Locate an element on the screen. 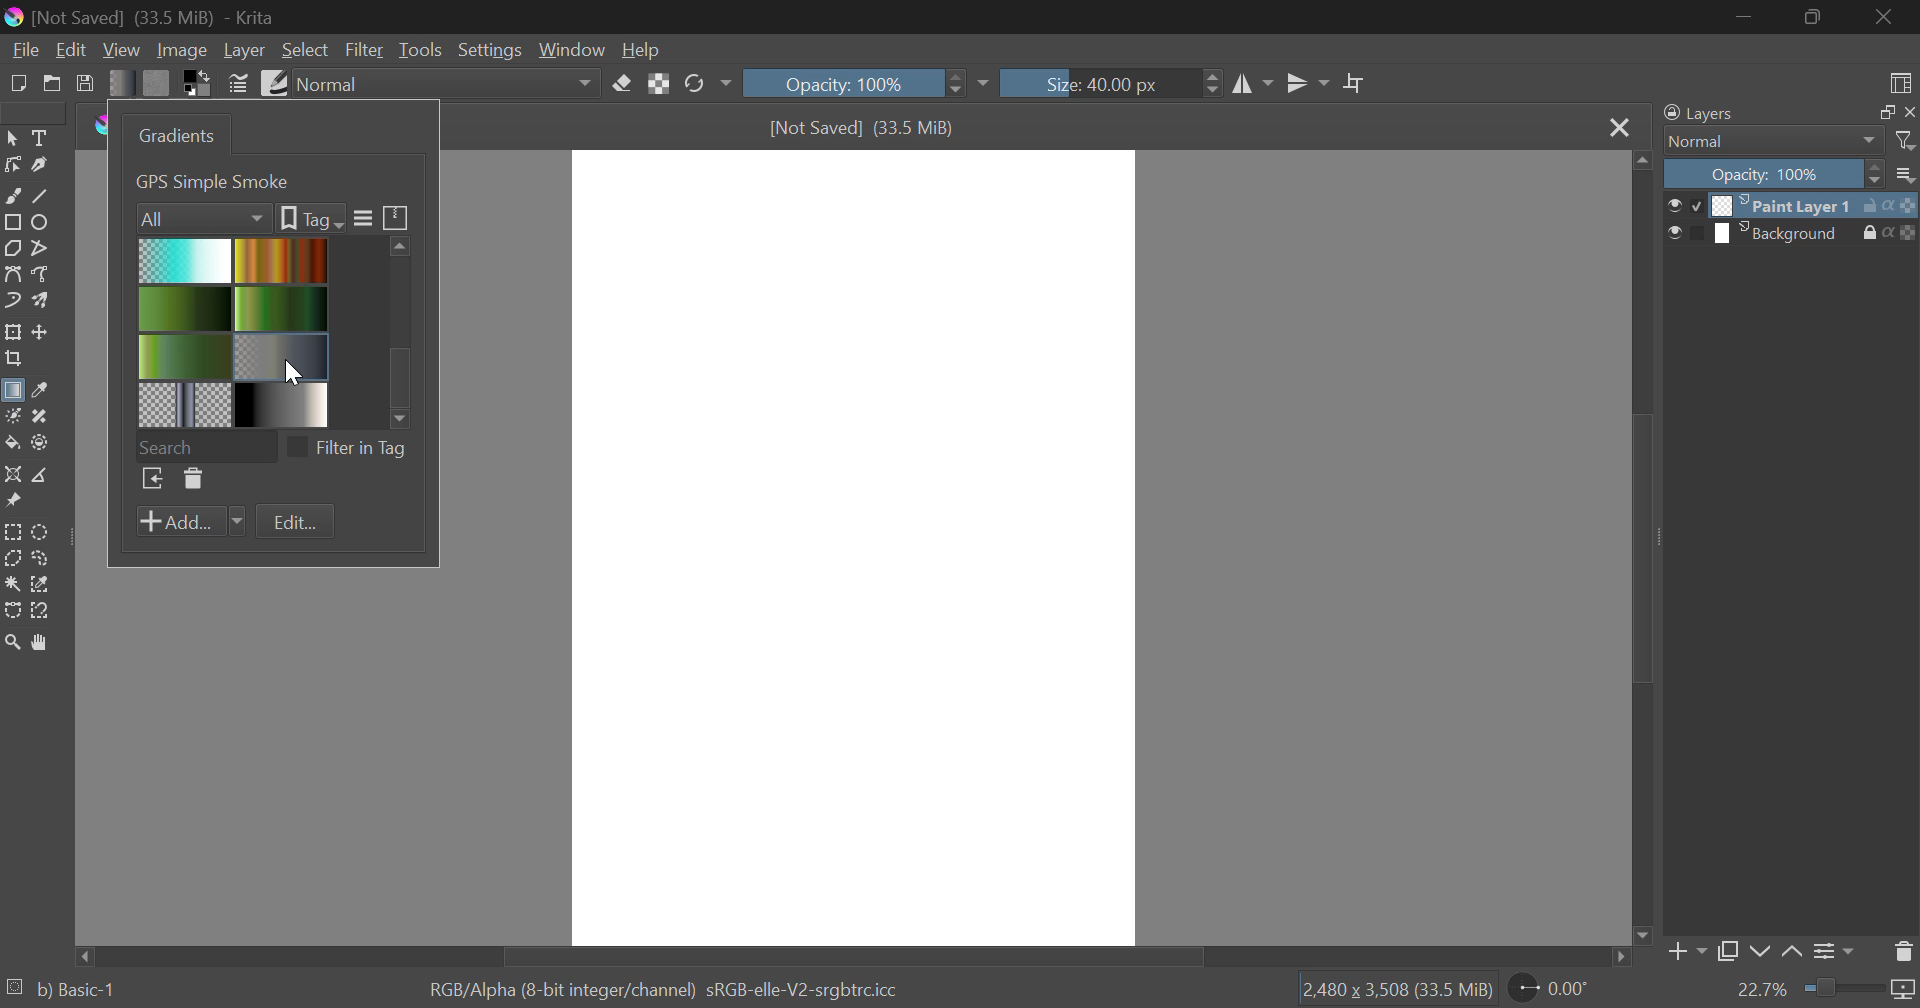 The image size is (1920, 1008). Assistant Tool is located at coordinates (13, 476).